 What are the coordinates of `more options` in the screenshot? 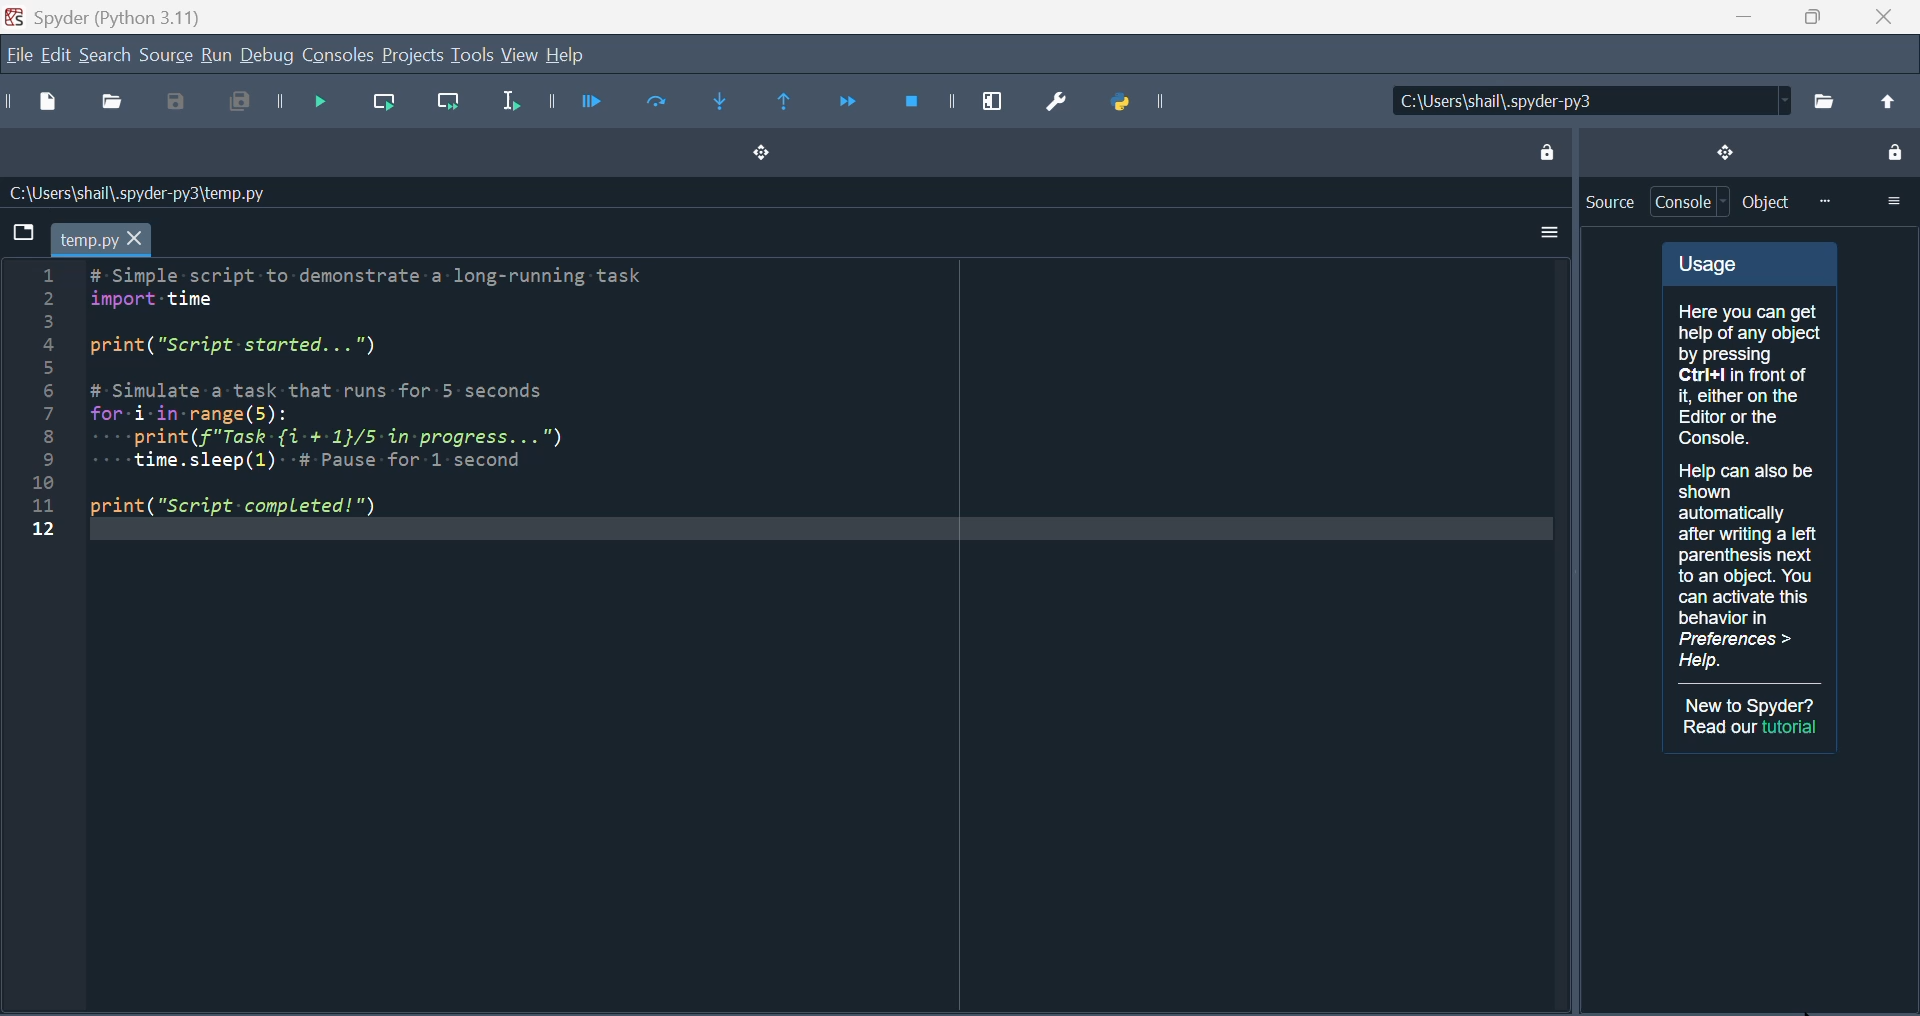 It's located at (1893, 200).